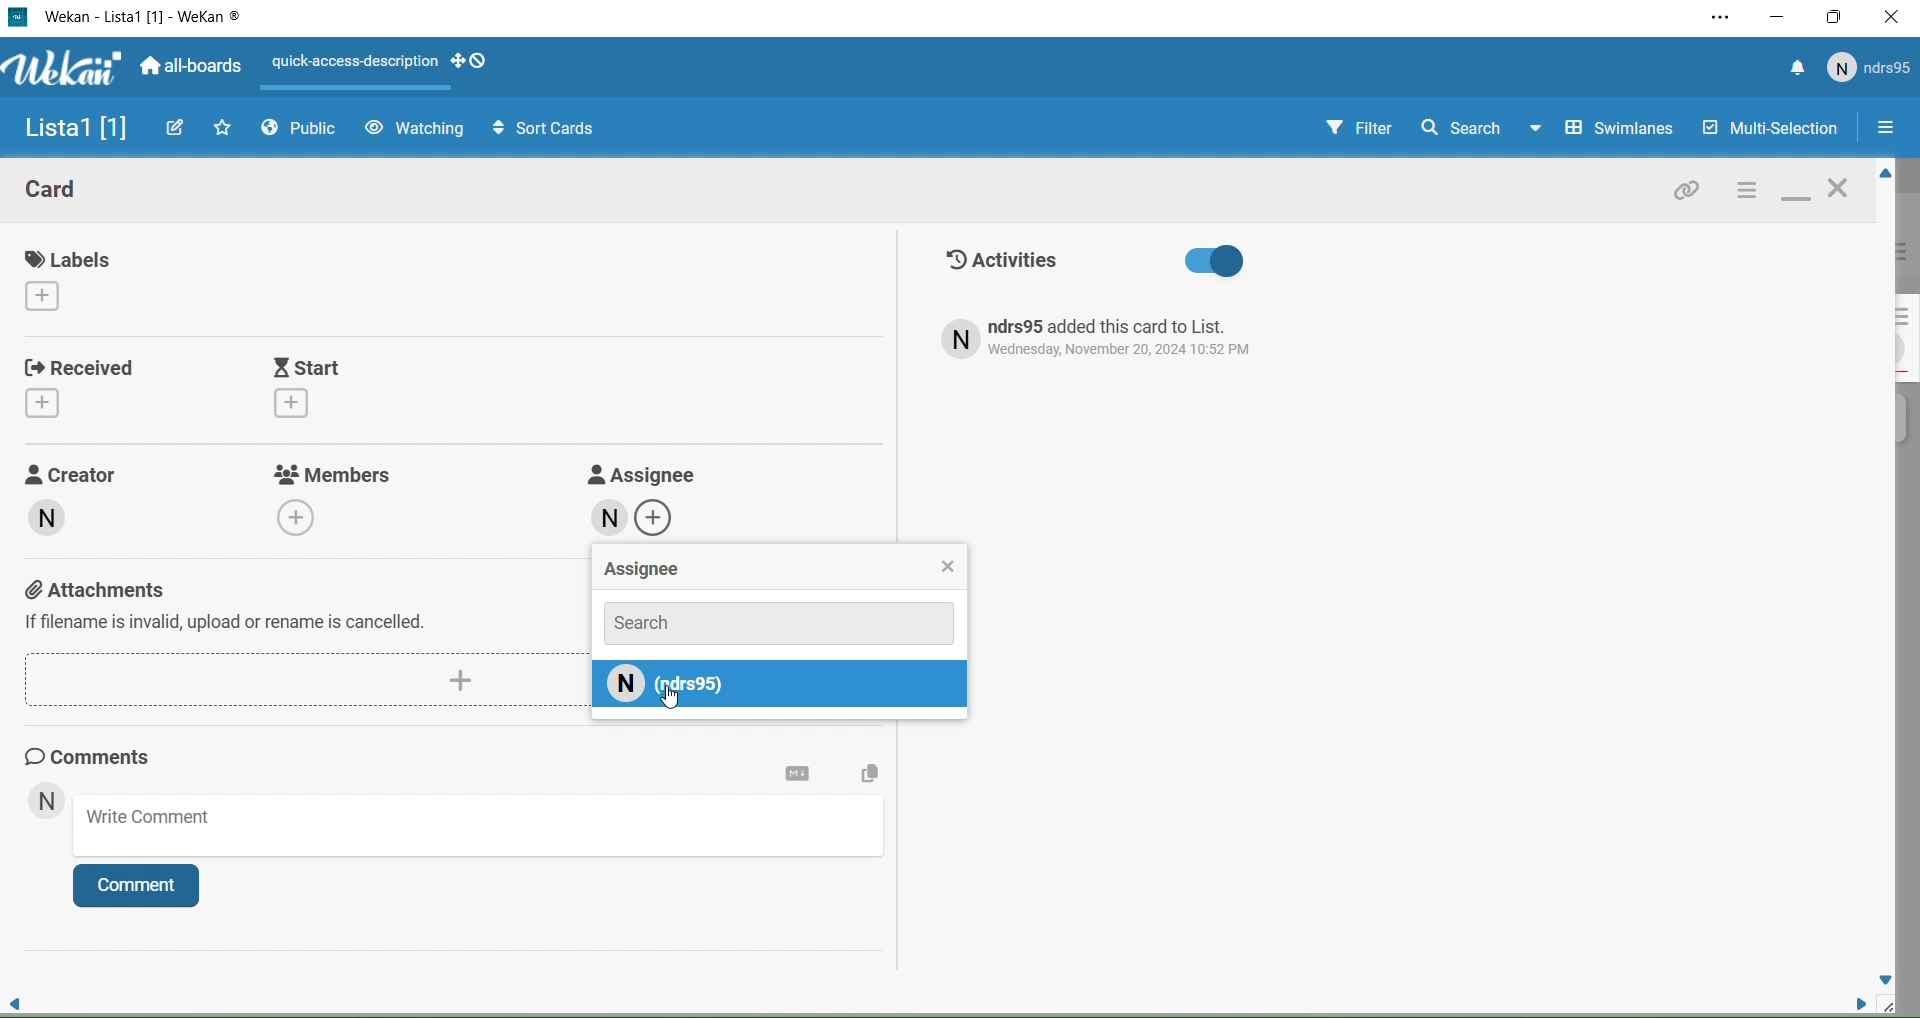 This screenshot has height=1018, width=1920. What do you see at coordinates (1886, 978) in the screenshot?
I see `move down` at bounding box center [1886, 978].